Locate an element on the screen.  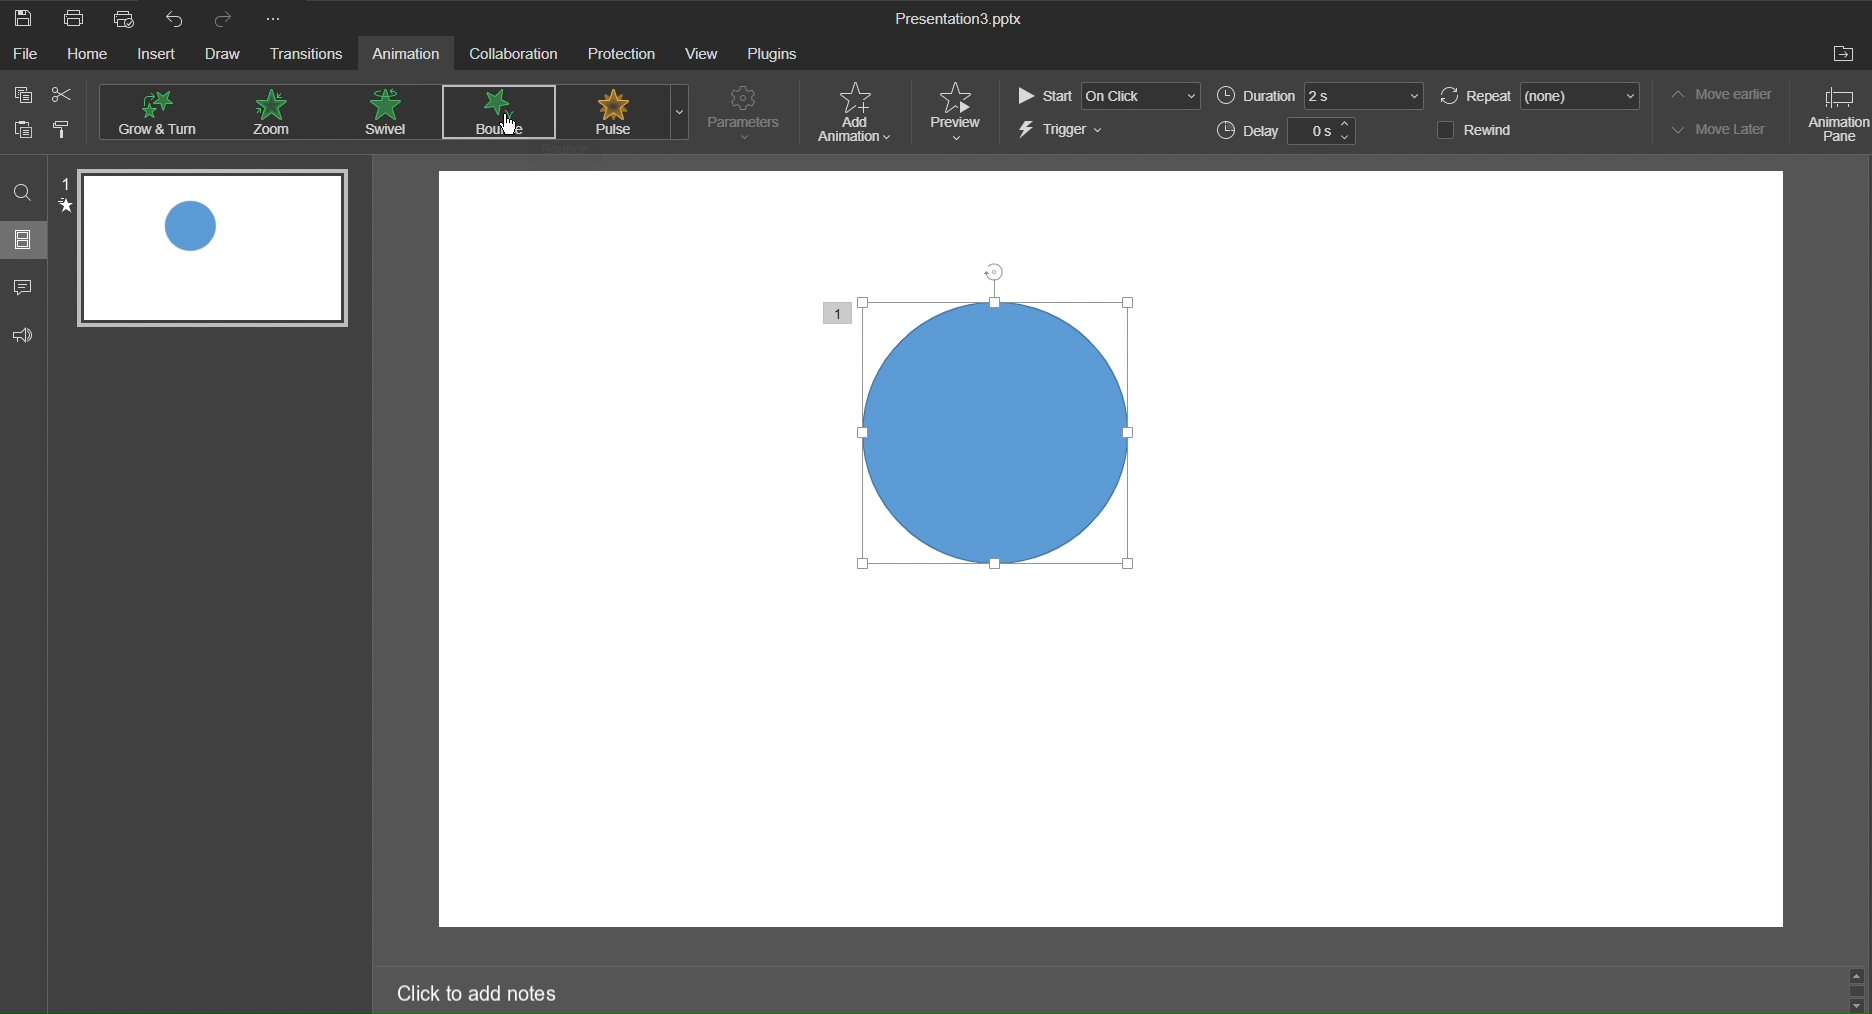
more Animations is located at coordinates (679, 112).